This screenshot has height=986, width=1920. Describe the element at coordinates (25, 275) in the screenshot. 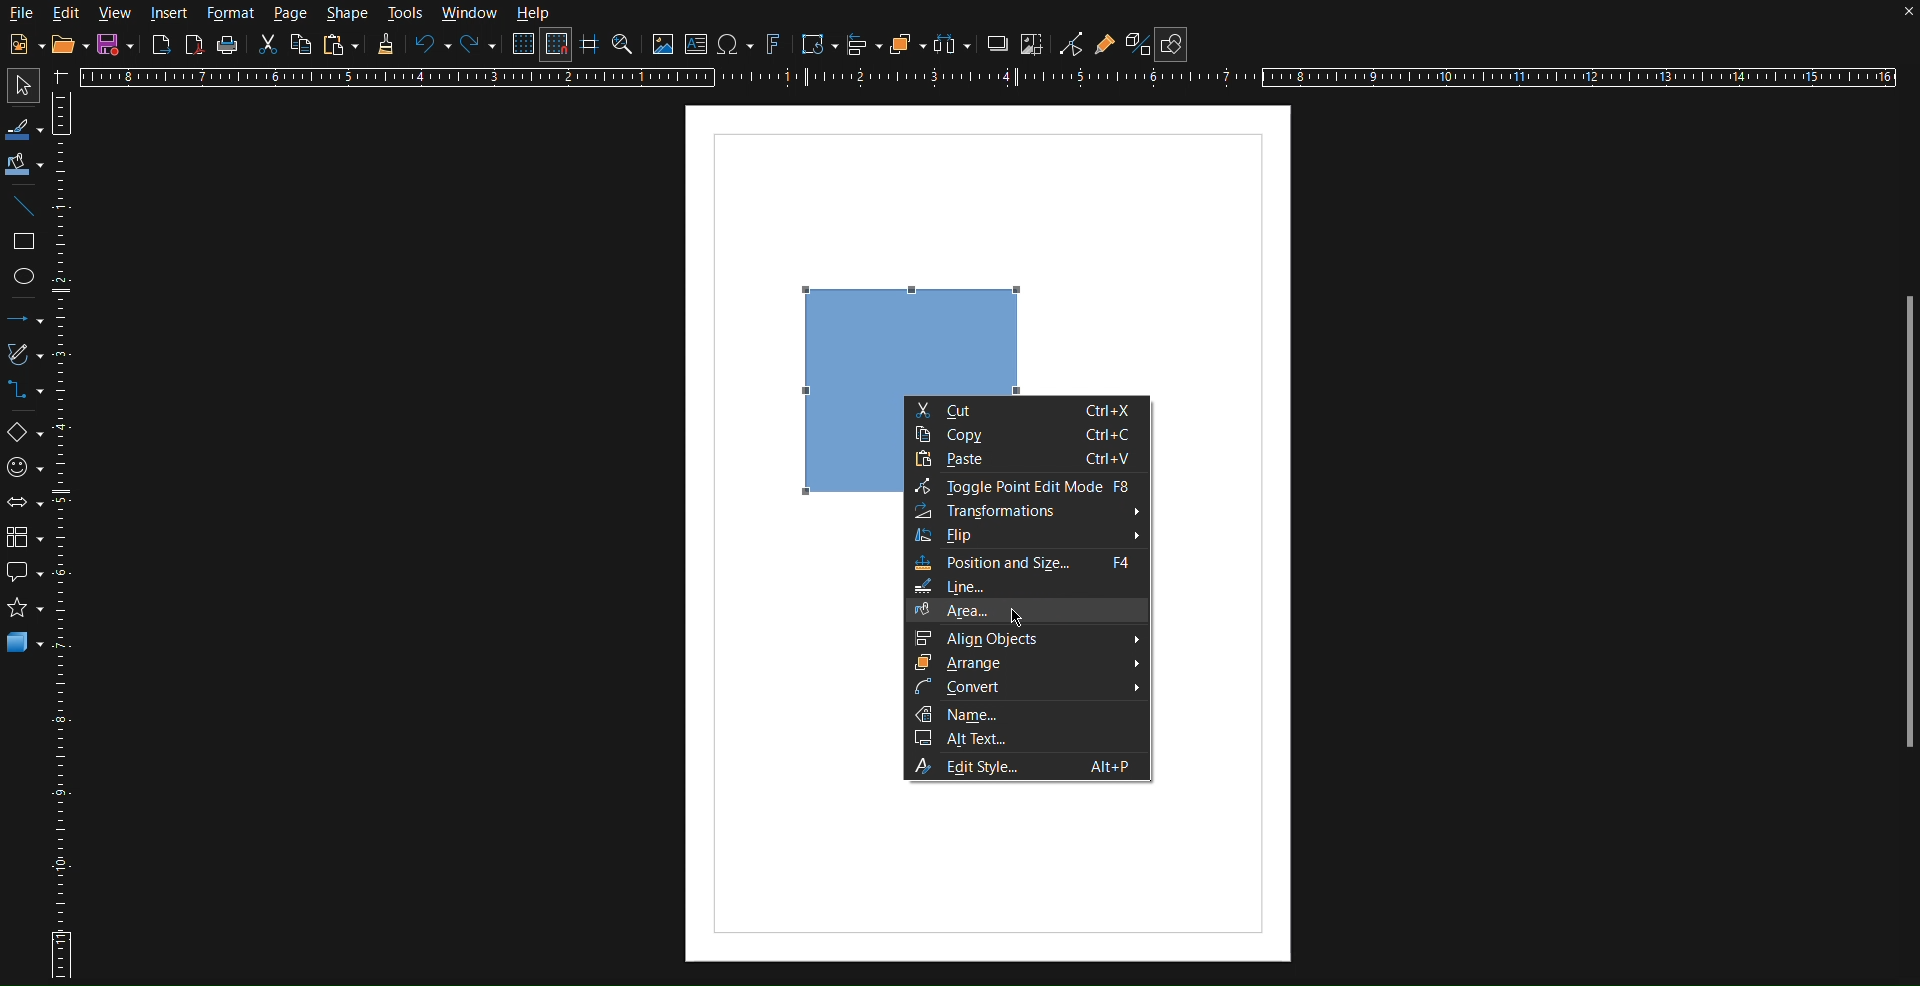

I see `Circle` at that location.